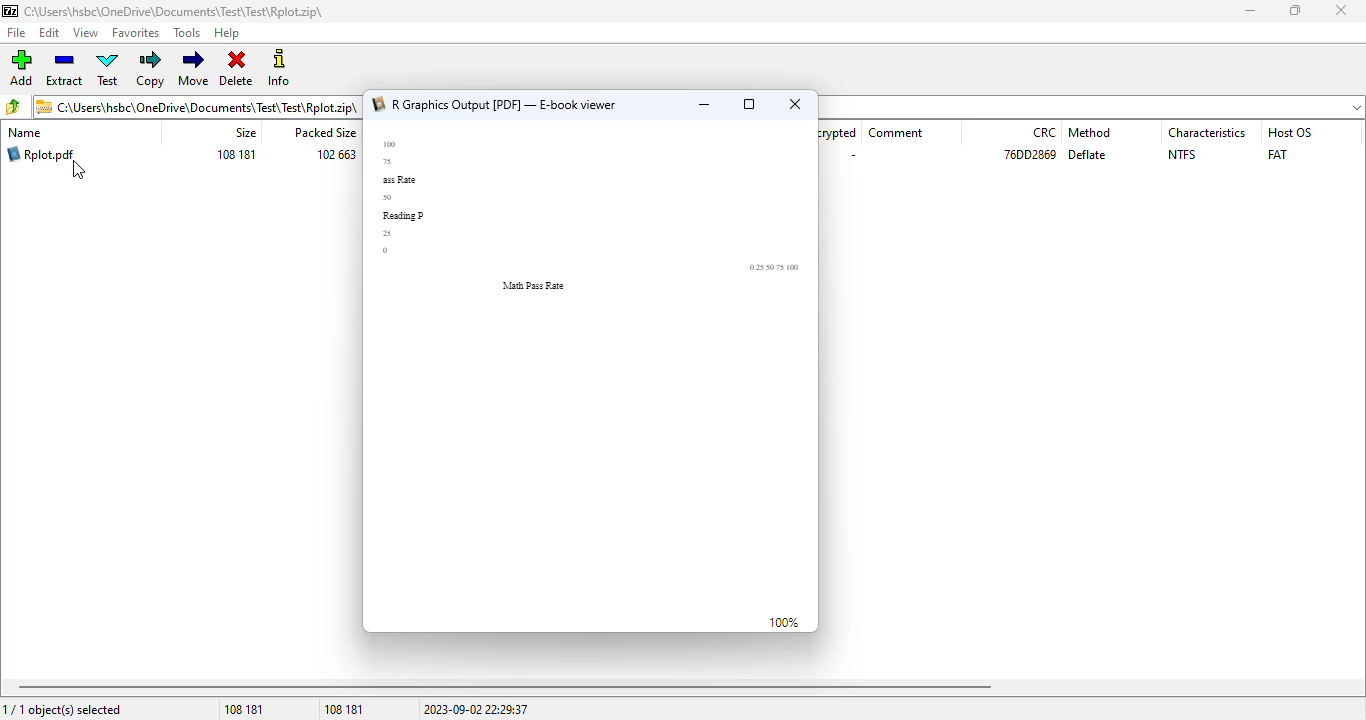 The height and width of the screenshot is (720, 1366). What do you see at coordinates (14, 106) in the screenshot?
I see `Browse folders` at bounding box center [14, 106].